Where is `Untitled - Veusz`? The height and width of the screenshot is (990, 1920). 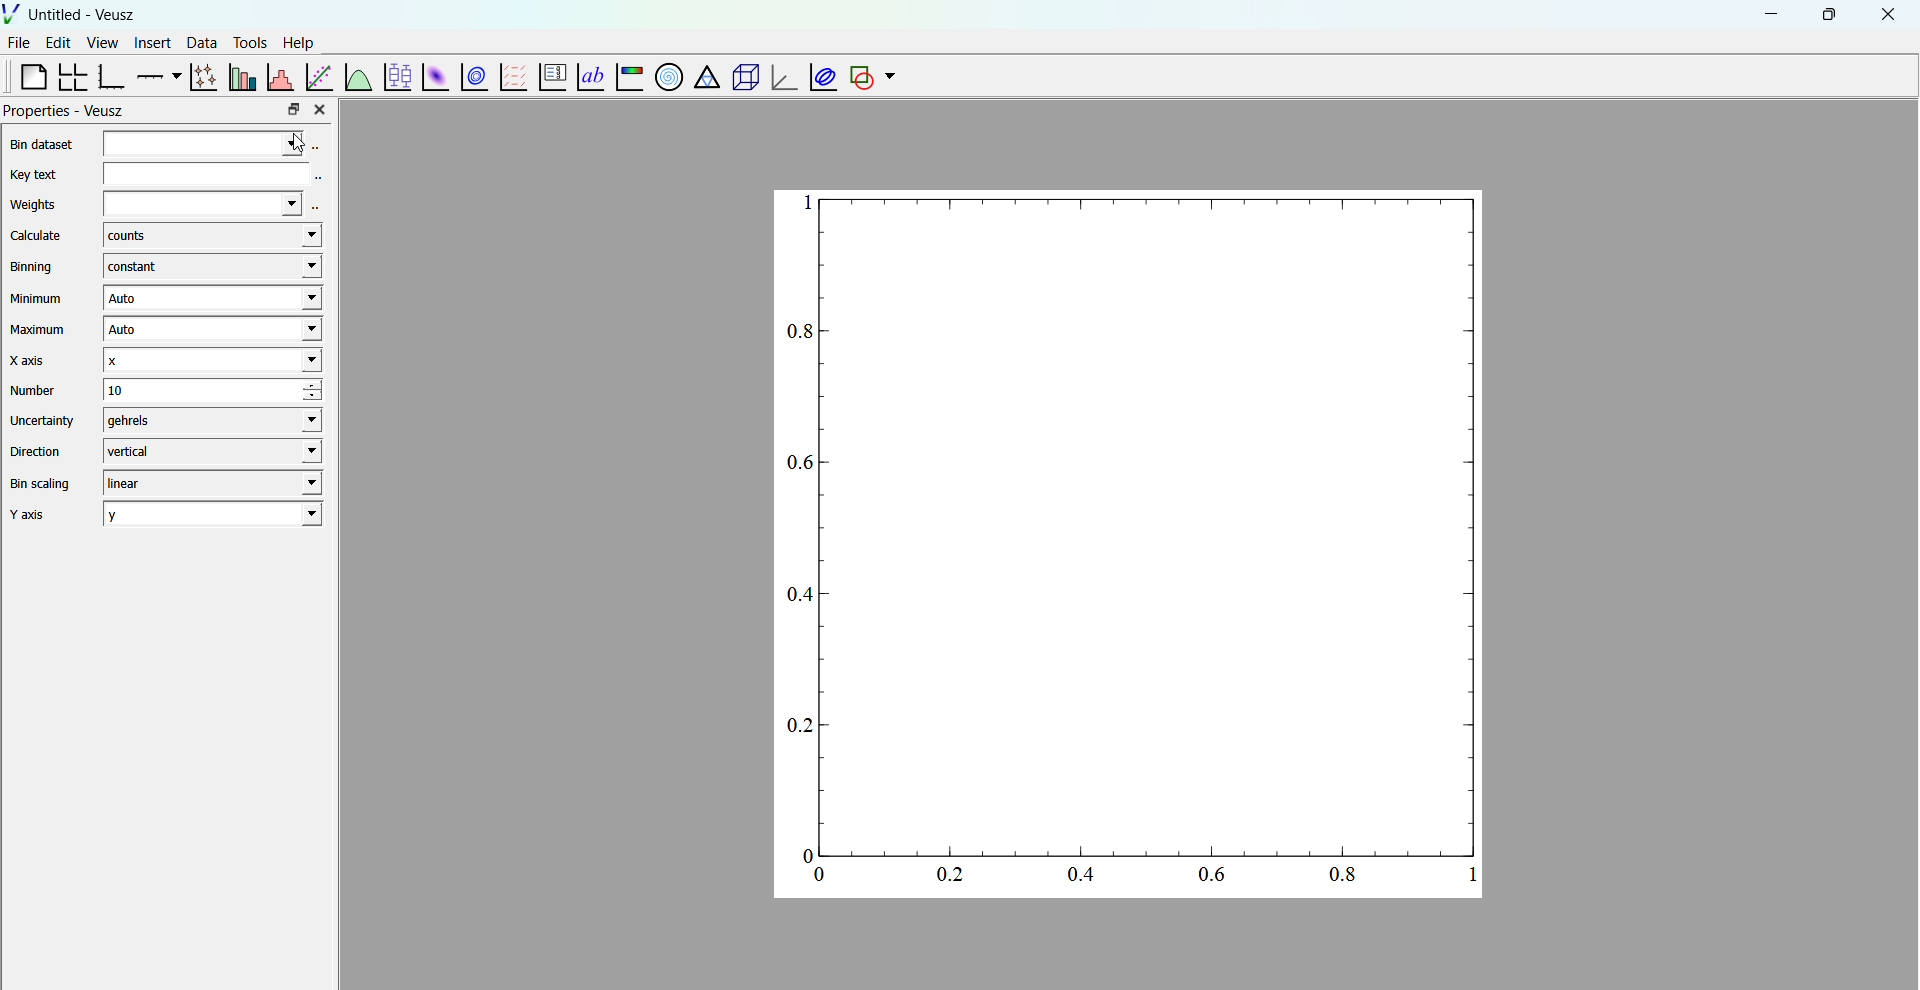
Untitled - Veusz is located at coordinates (84, 15).